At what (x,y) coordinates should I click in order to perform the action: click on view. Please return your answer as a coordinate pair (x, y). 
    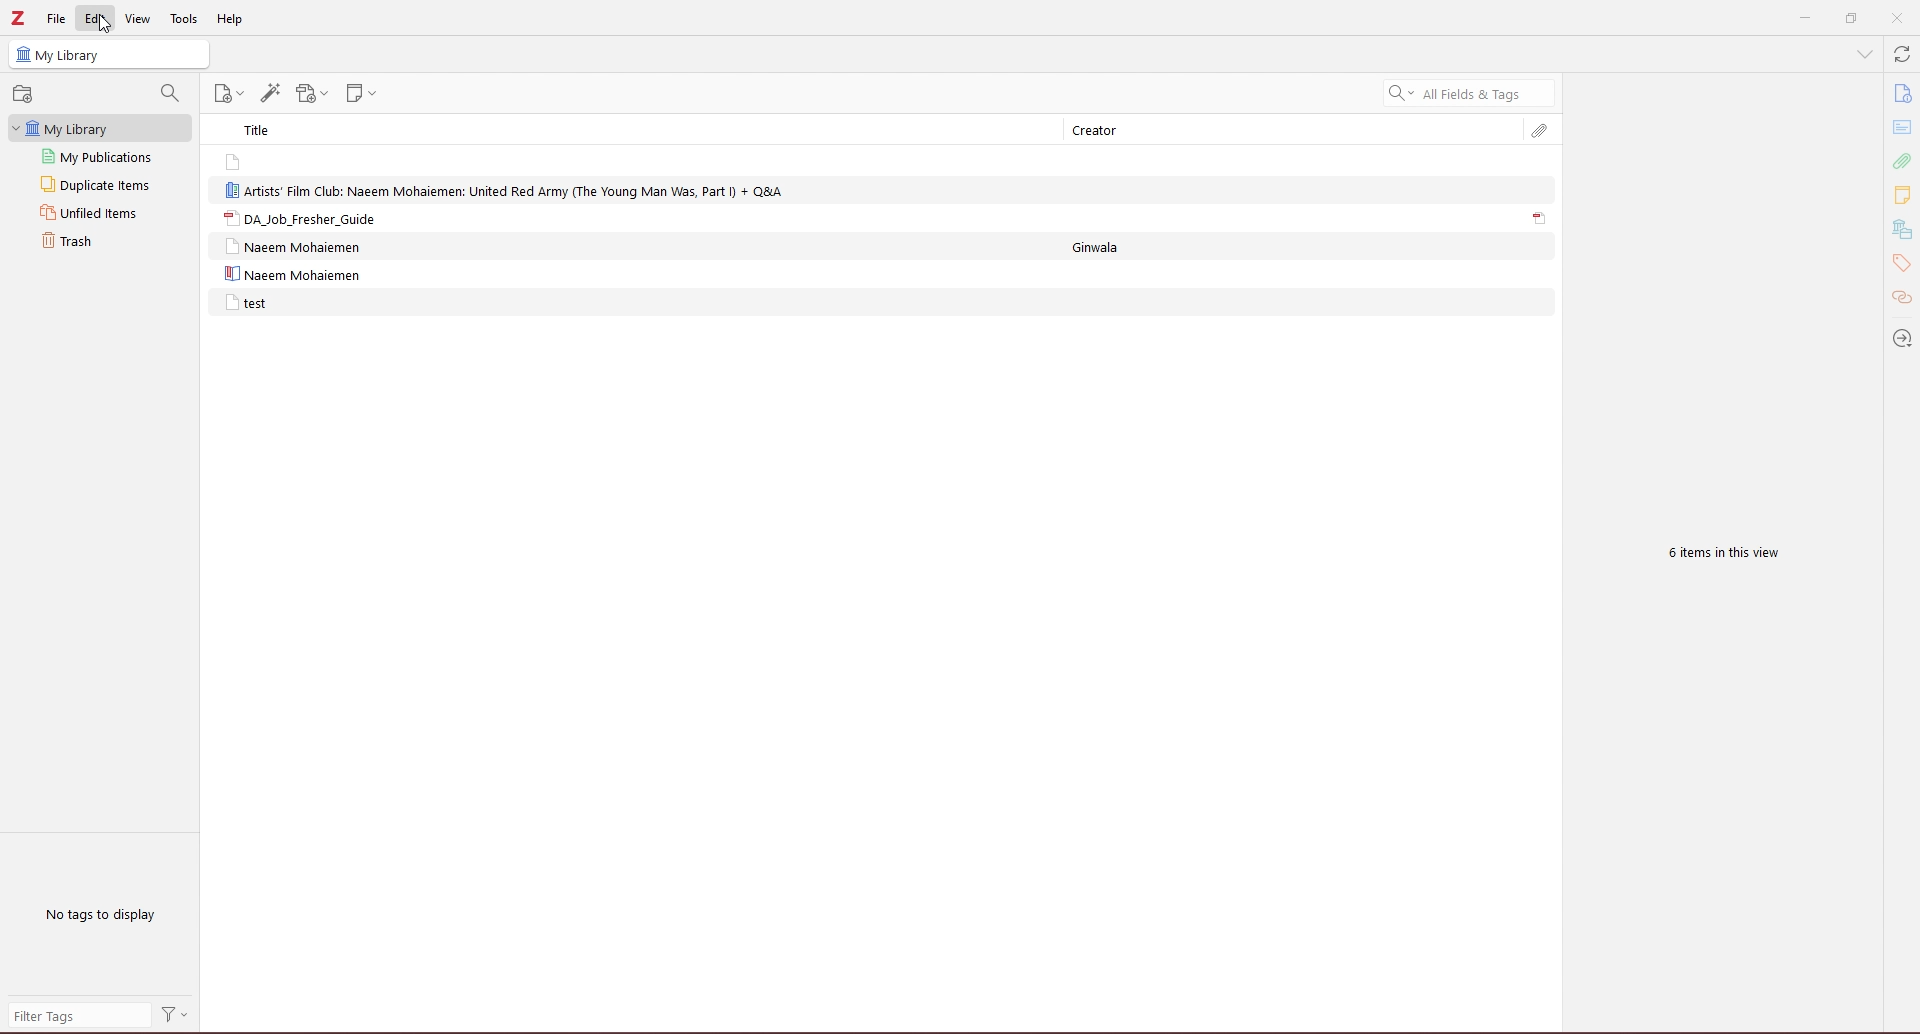
    Looking at the image, I should click on (138, 18).